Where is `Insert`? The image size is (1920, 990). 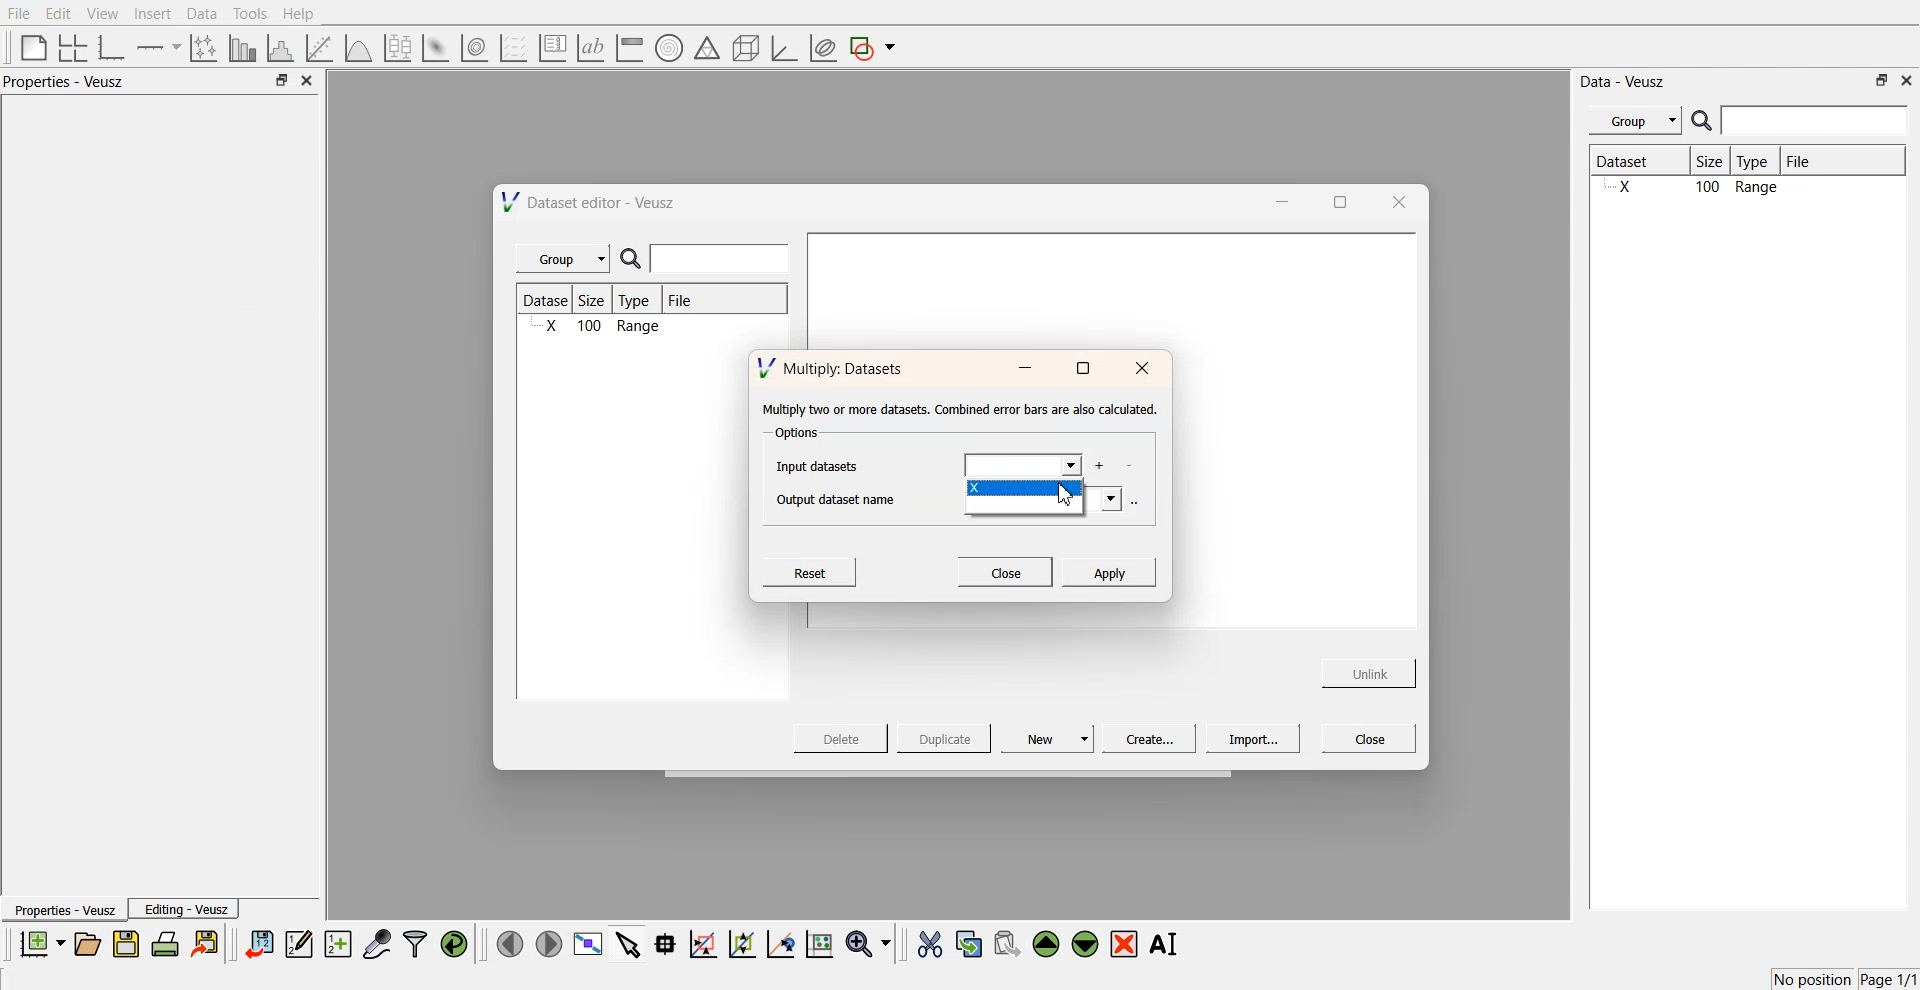
Insert is located at coordinates (150, 14).